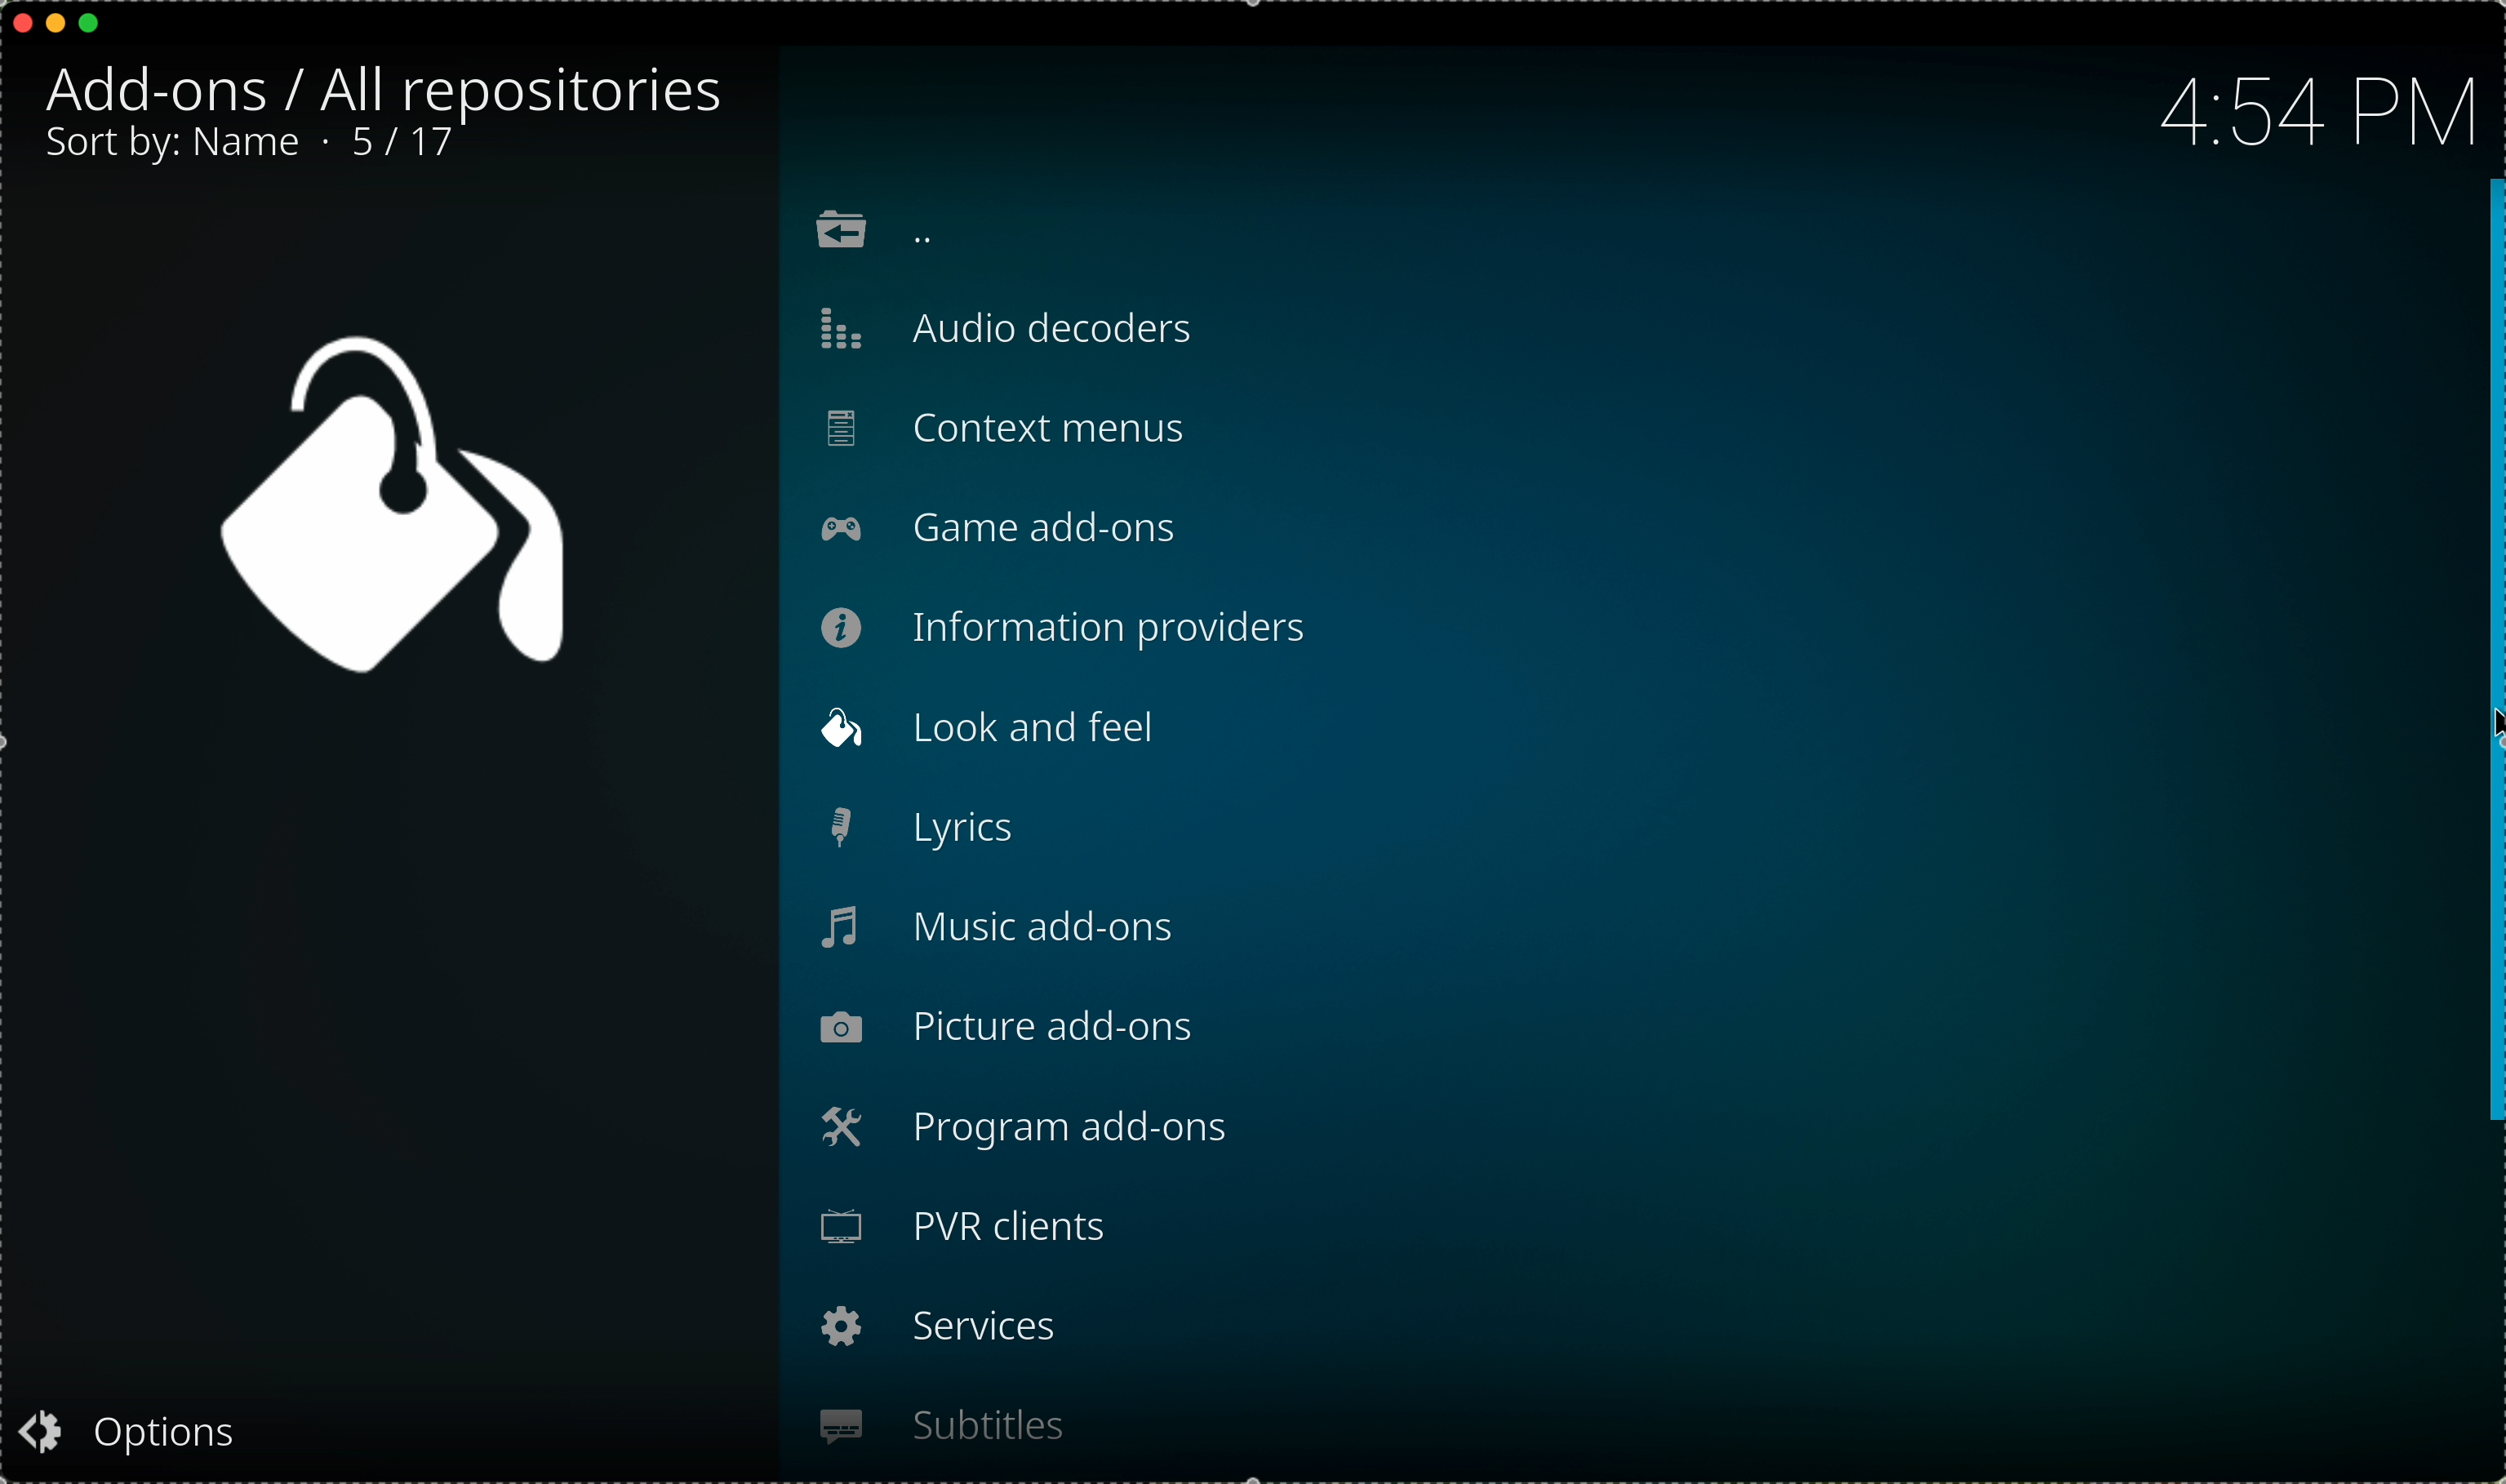  What do you see at coordinates (999, 532) in the screenshot?
I see `game add-ons` at bounding box center [999, 532].